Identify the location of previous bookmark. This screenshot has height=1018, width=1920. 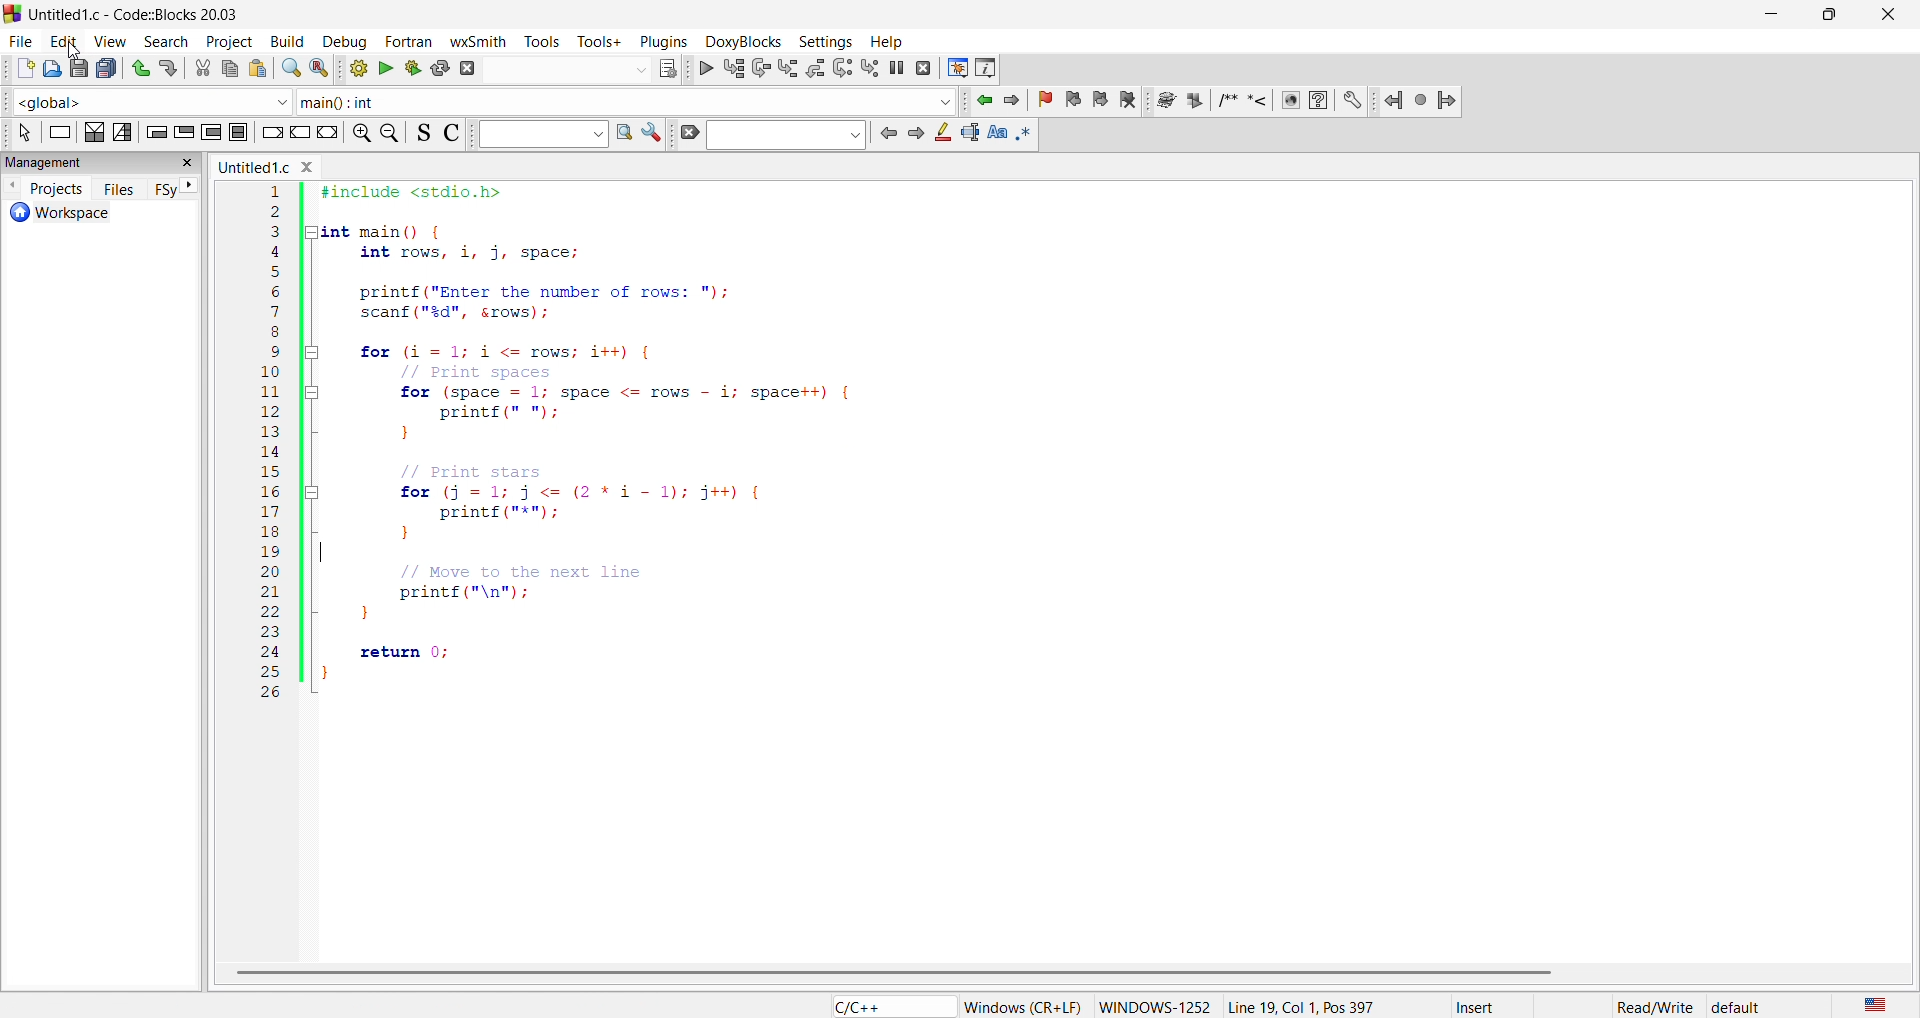
(1076, 97).